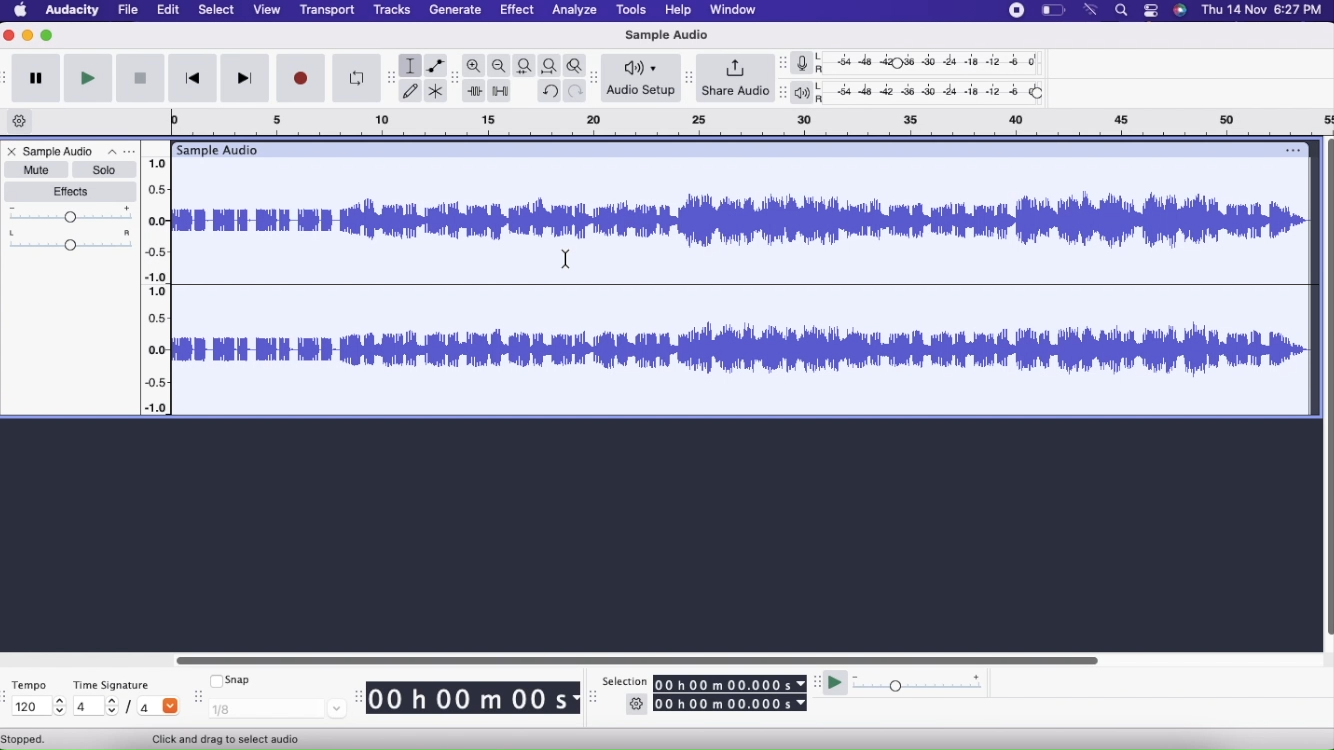  Describe the element at coordinates (170, 10) in the screenshot. I see `Edit` at that location.